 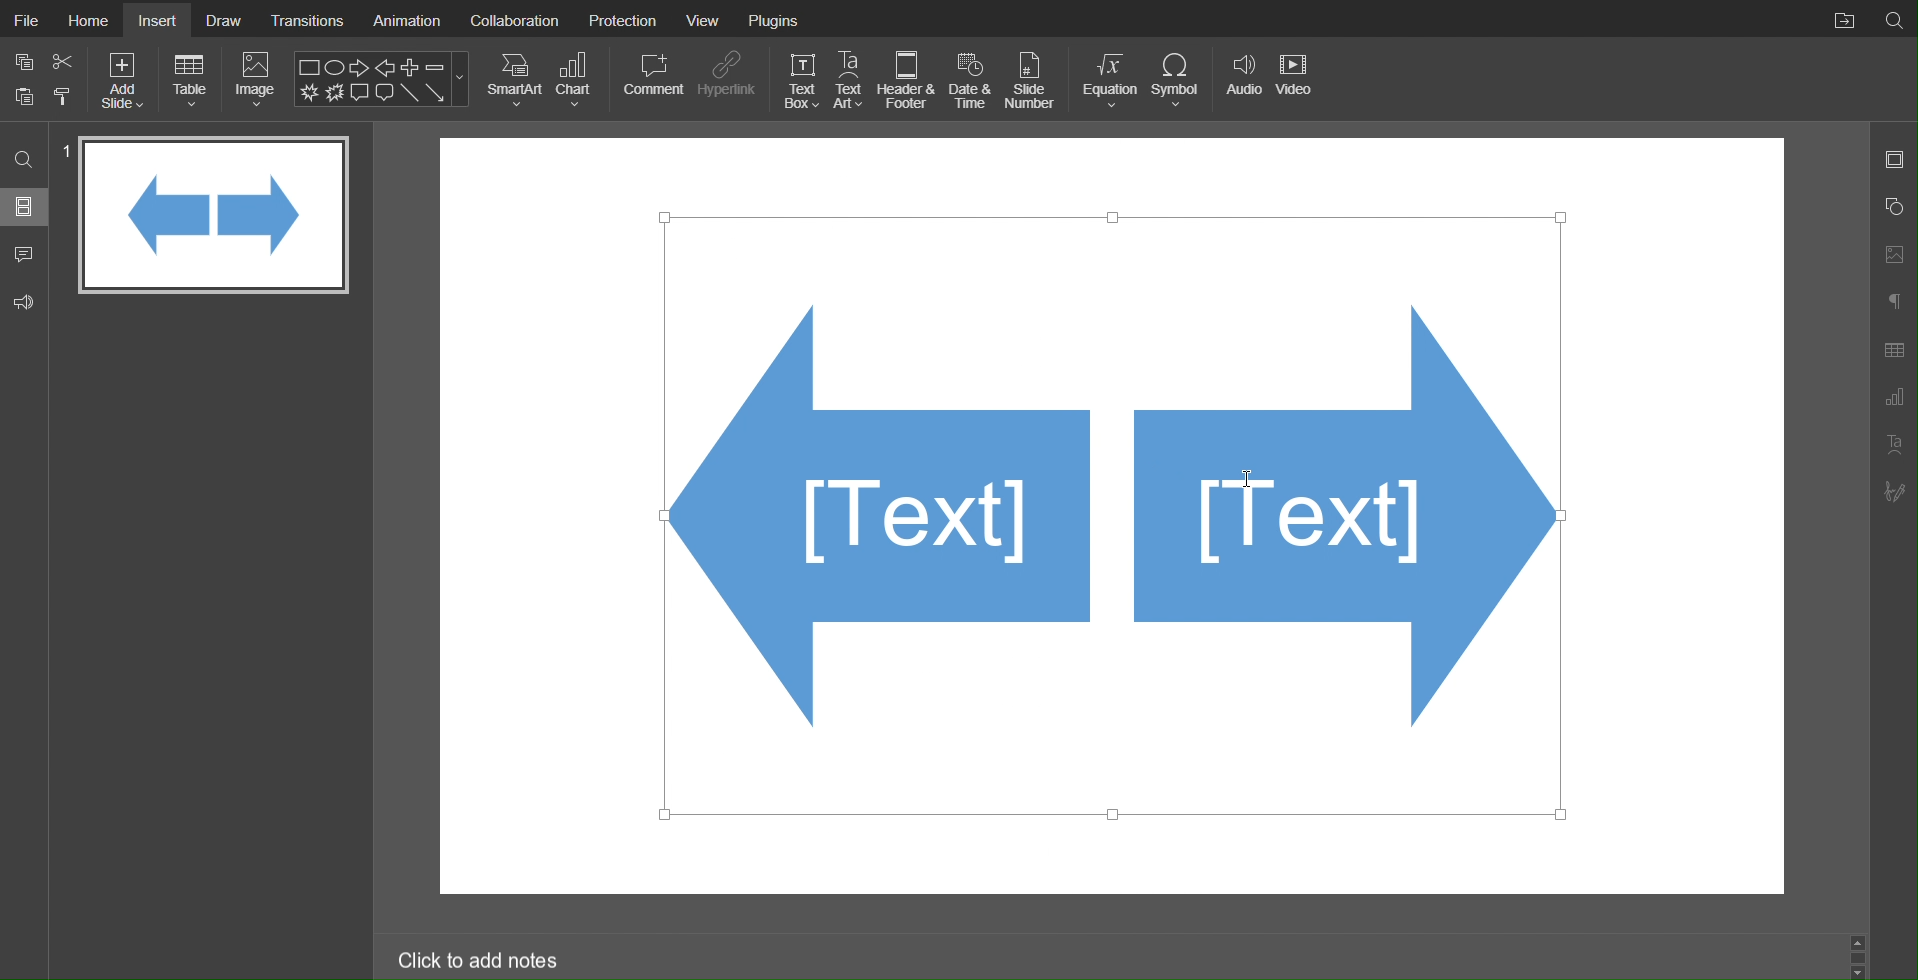 What do you see at coordinates (25, 253) in the screenshot?
I see `Comments` at bounding box center [25, 253].